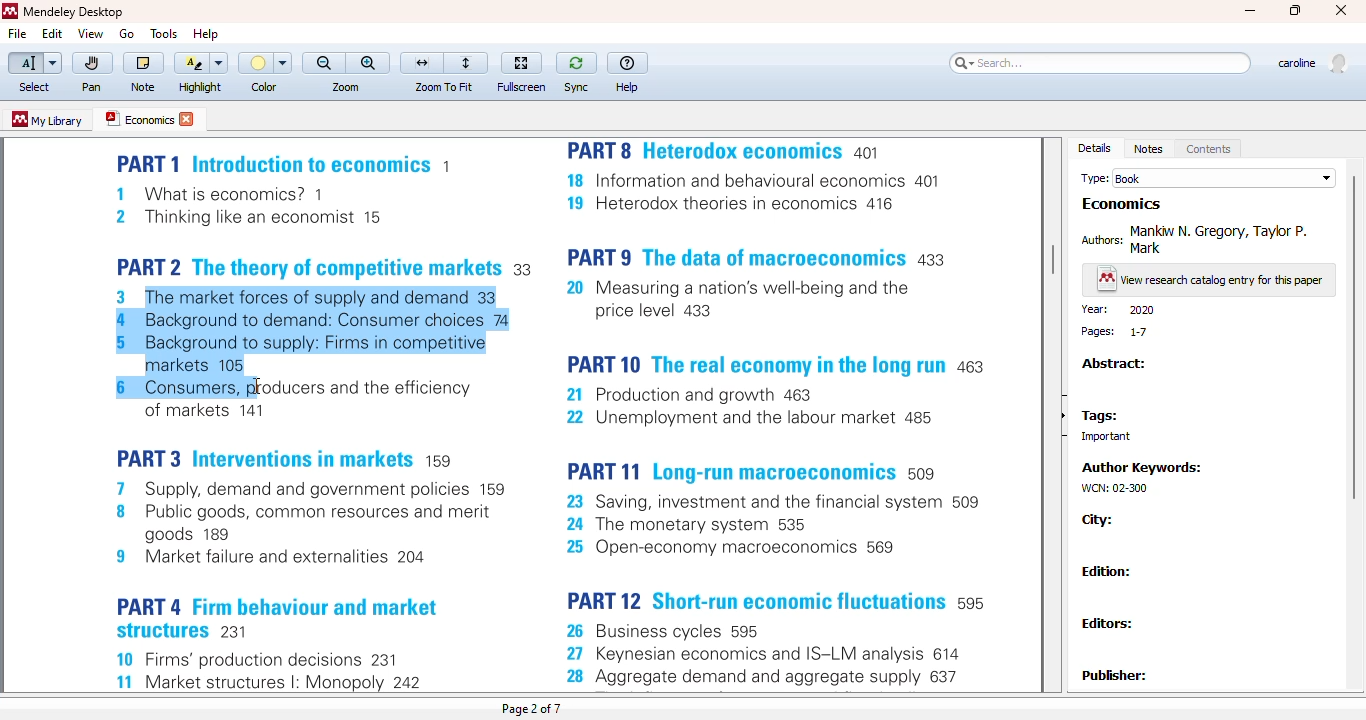 This screenshot has width=1366, height=720. Describe the element at coordinates (1107, 571) in the screenshot. I see `edition` at that location.